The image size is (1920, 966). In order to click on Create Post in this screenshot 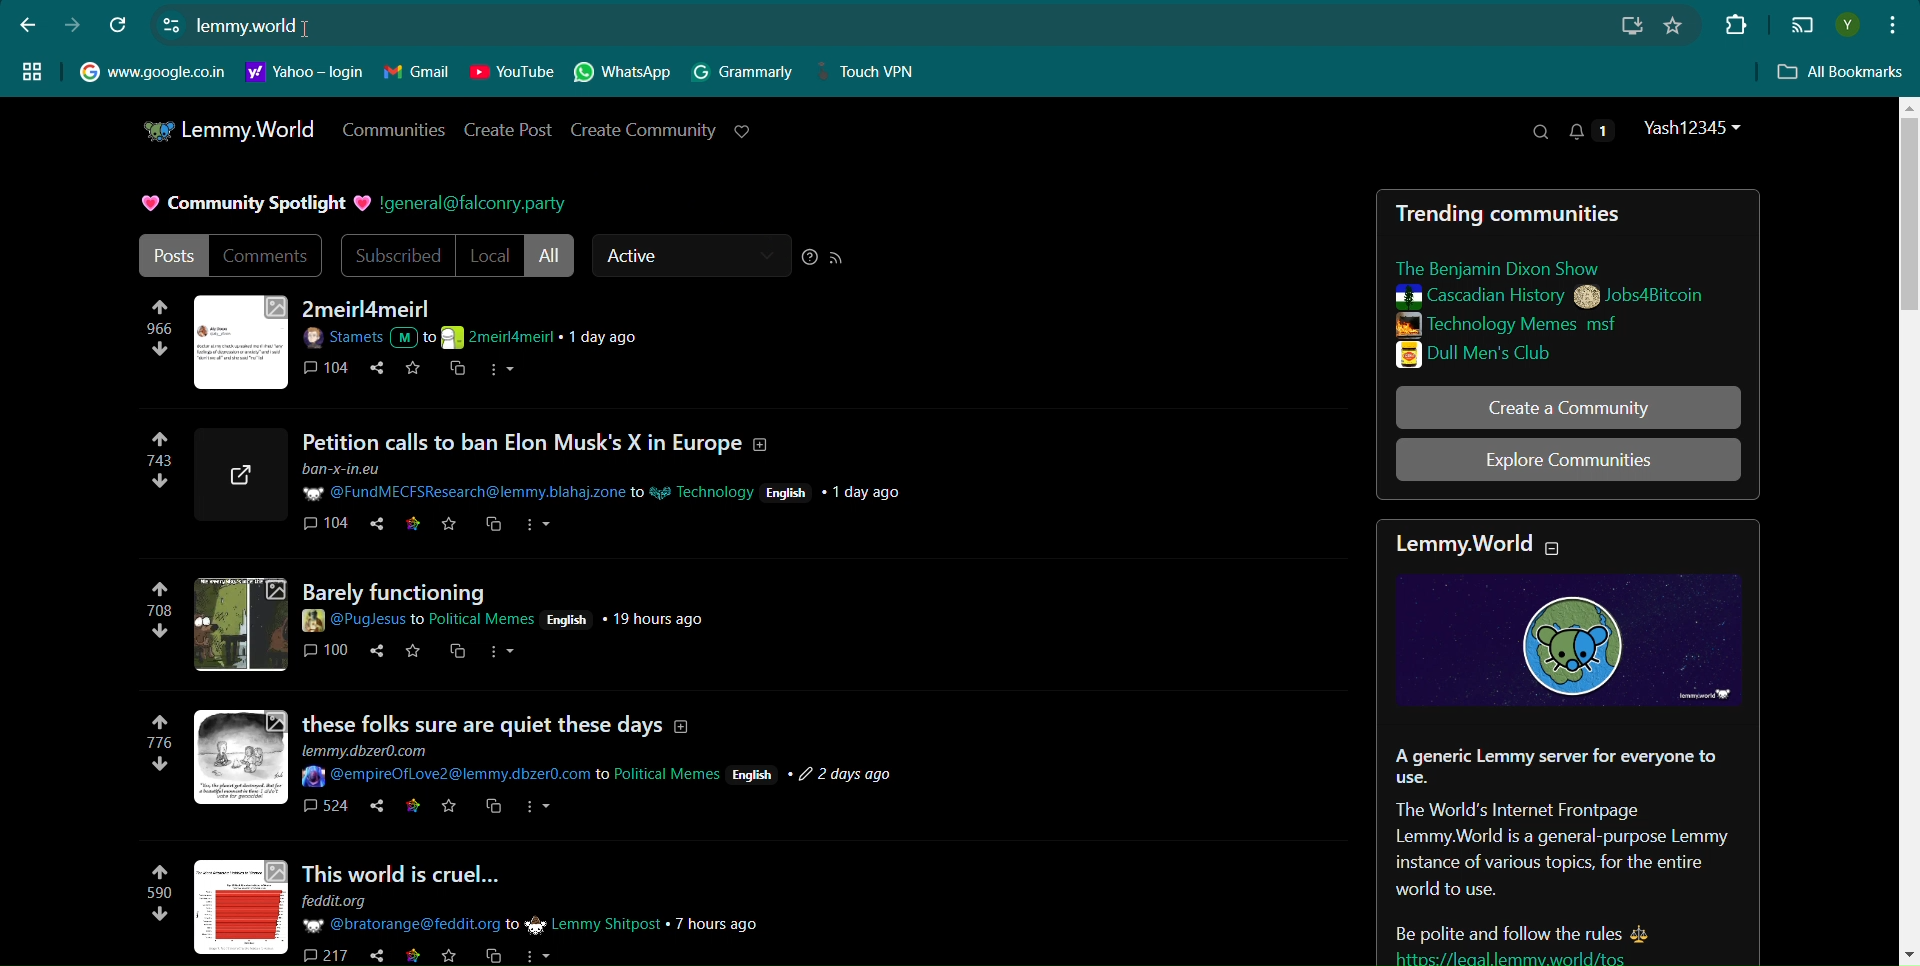, I will do `click(510, 130)`.